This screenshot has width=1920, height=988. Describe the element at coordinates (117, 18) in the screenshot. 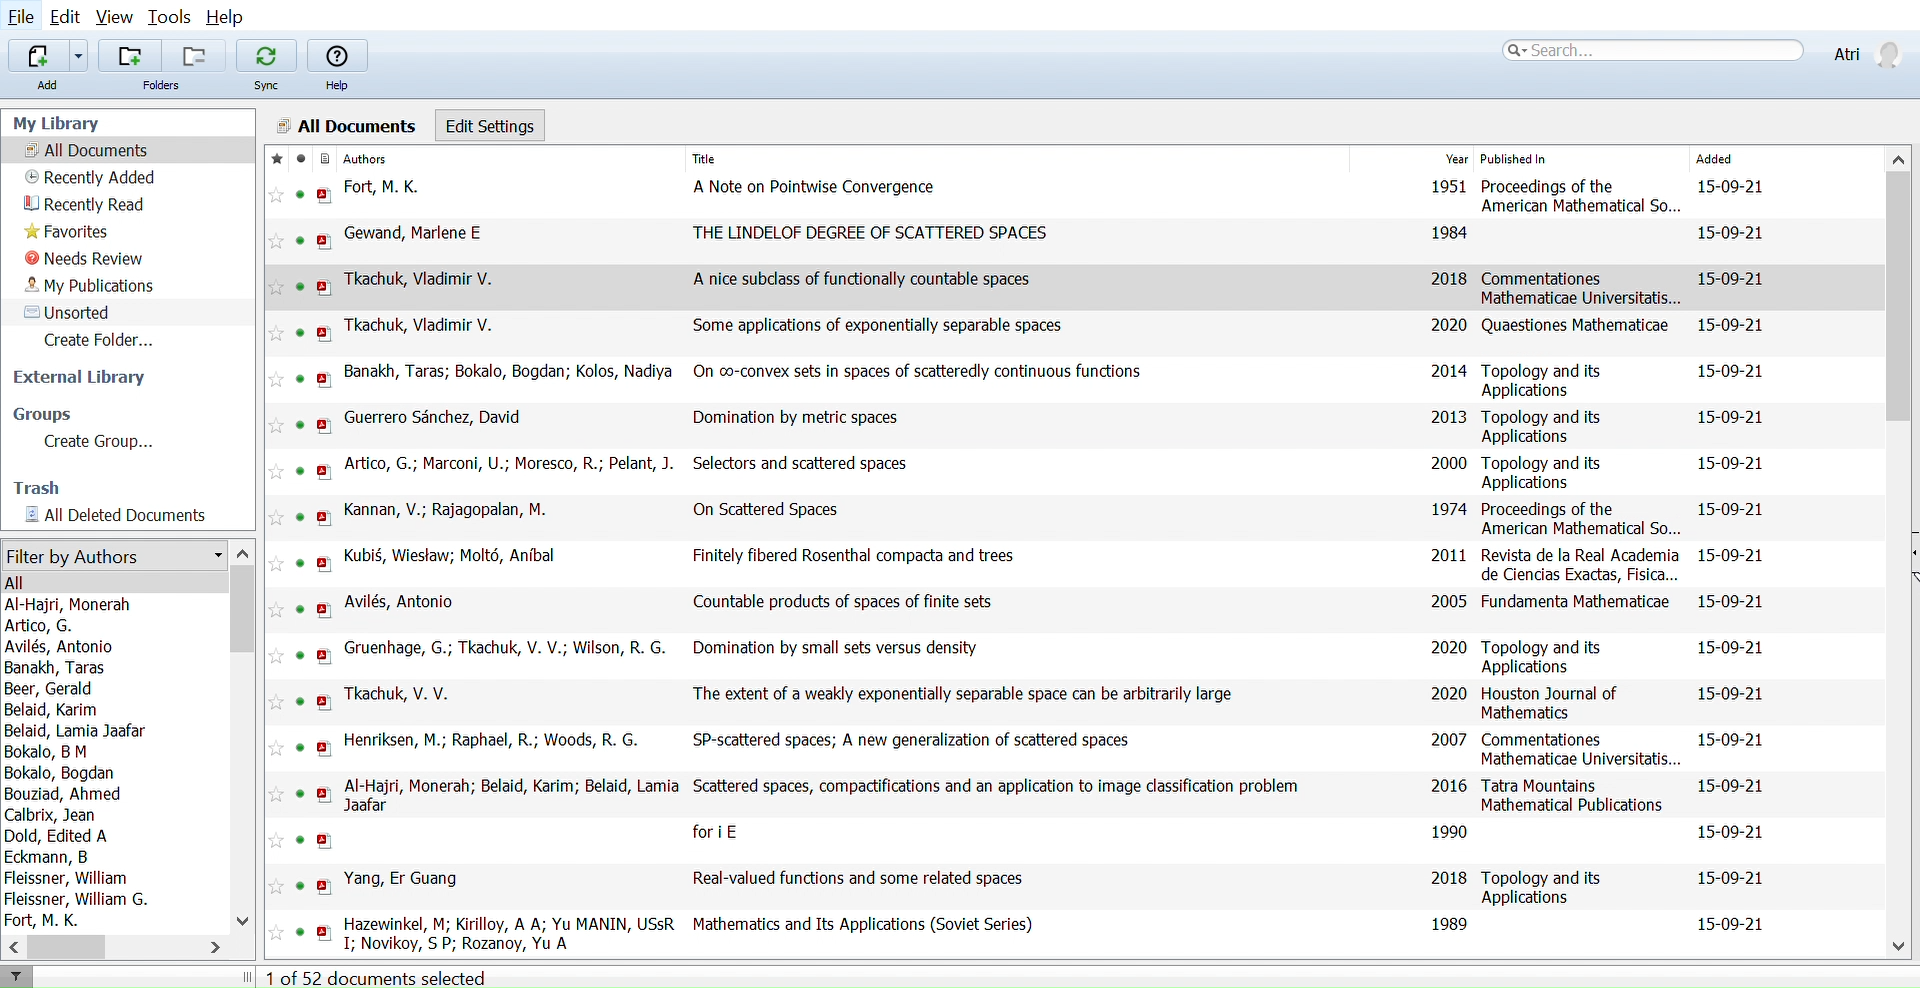

I see `View` at that location.